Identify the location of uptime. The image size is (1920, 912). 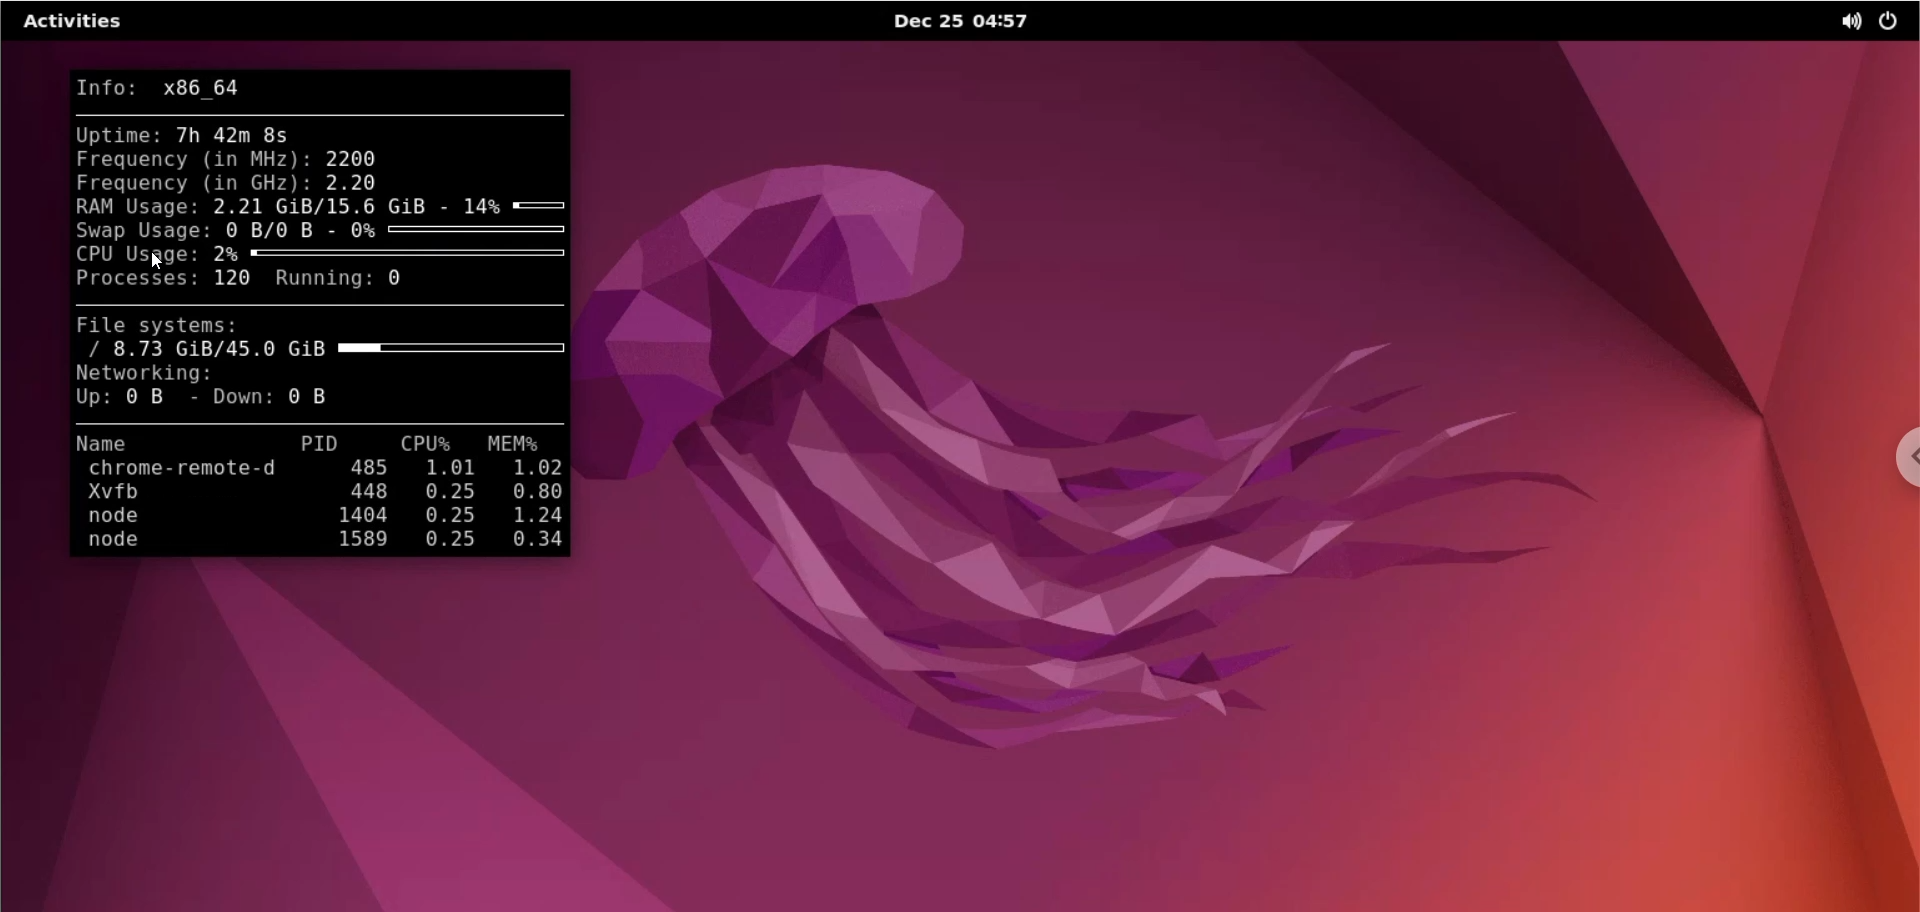
(115, 135).